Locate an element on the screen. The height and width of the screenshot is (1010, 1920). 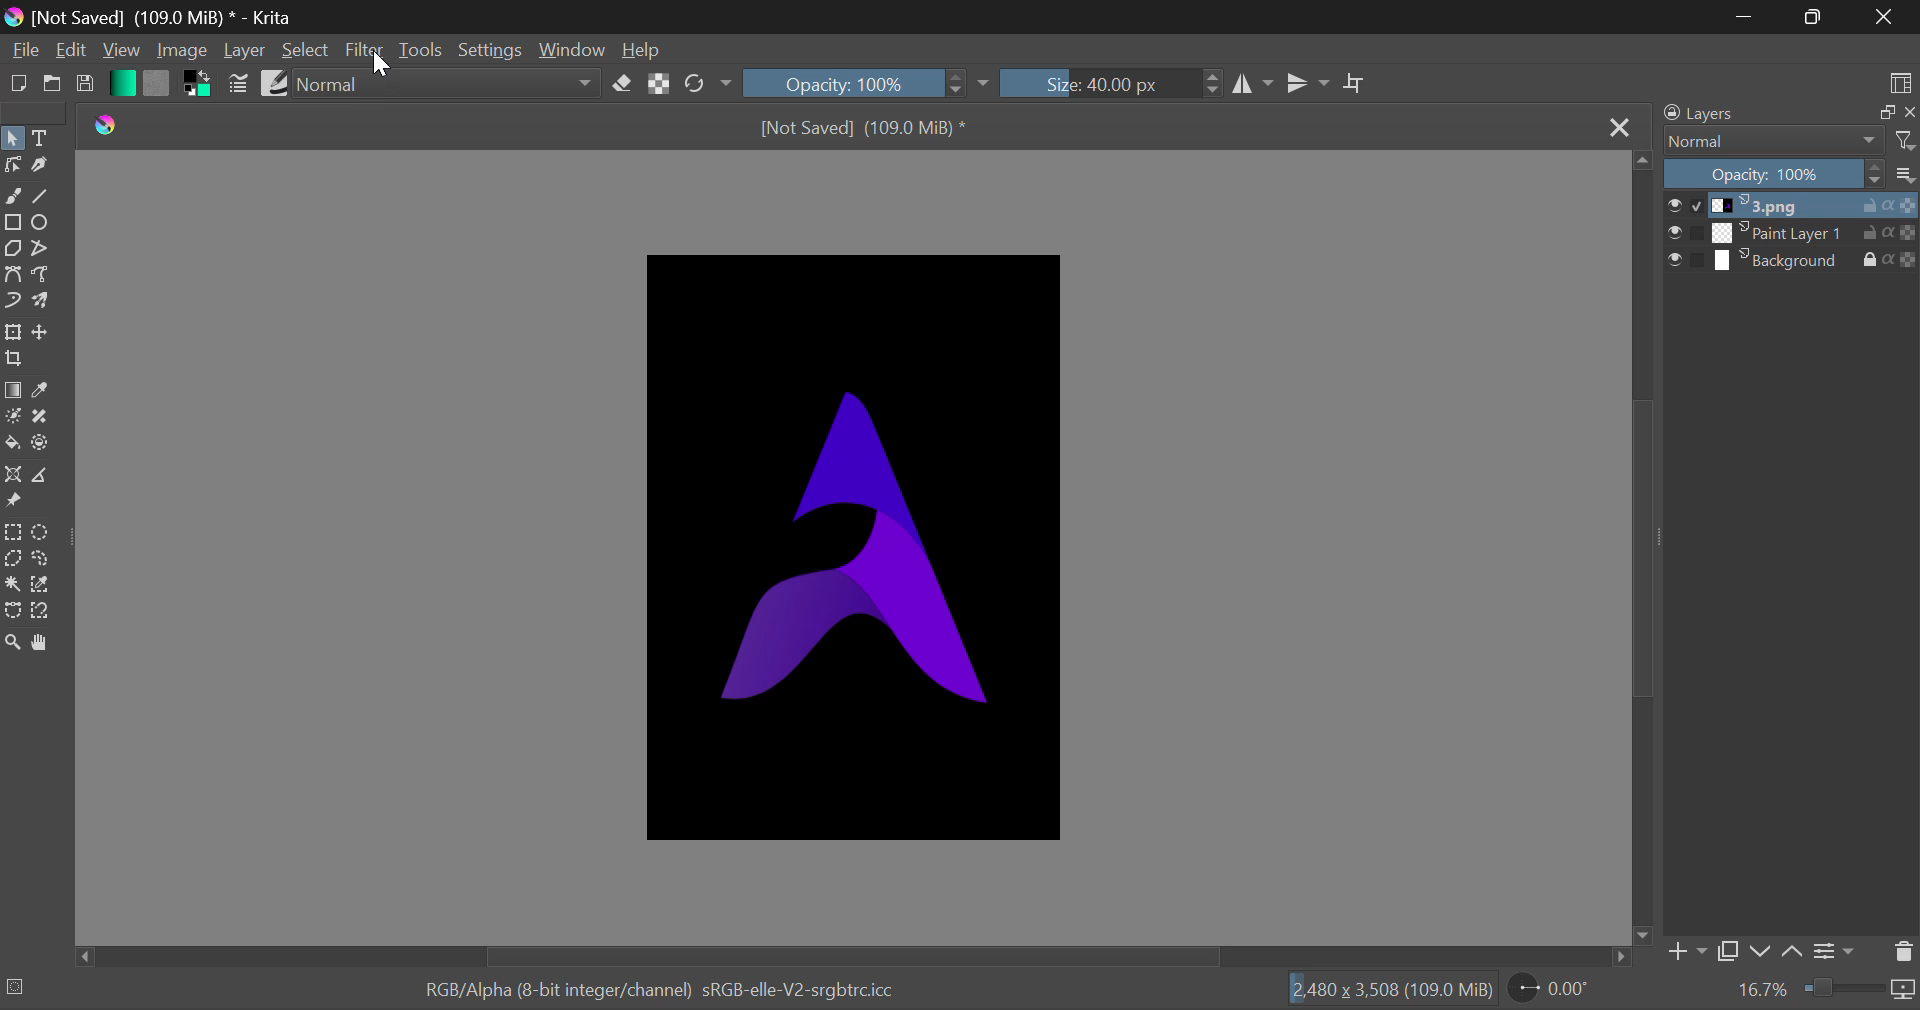
Background is located at coordinates (1792, 260).